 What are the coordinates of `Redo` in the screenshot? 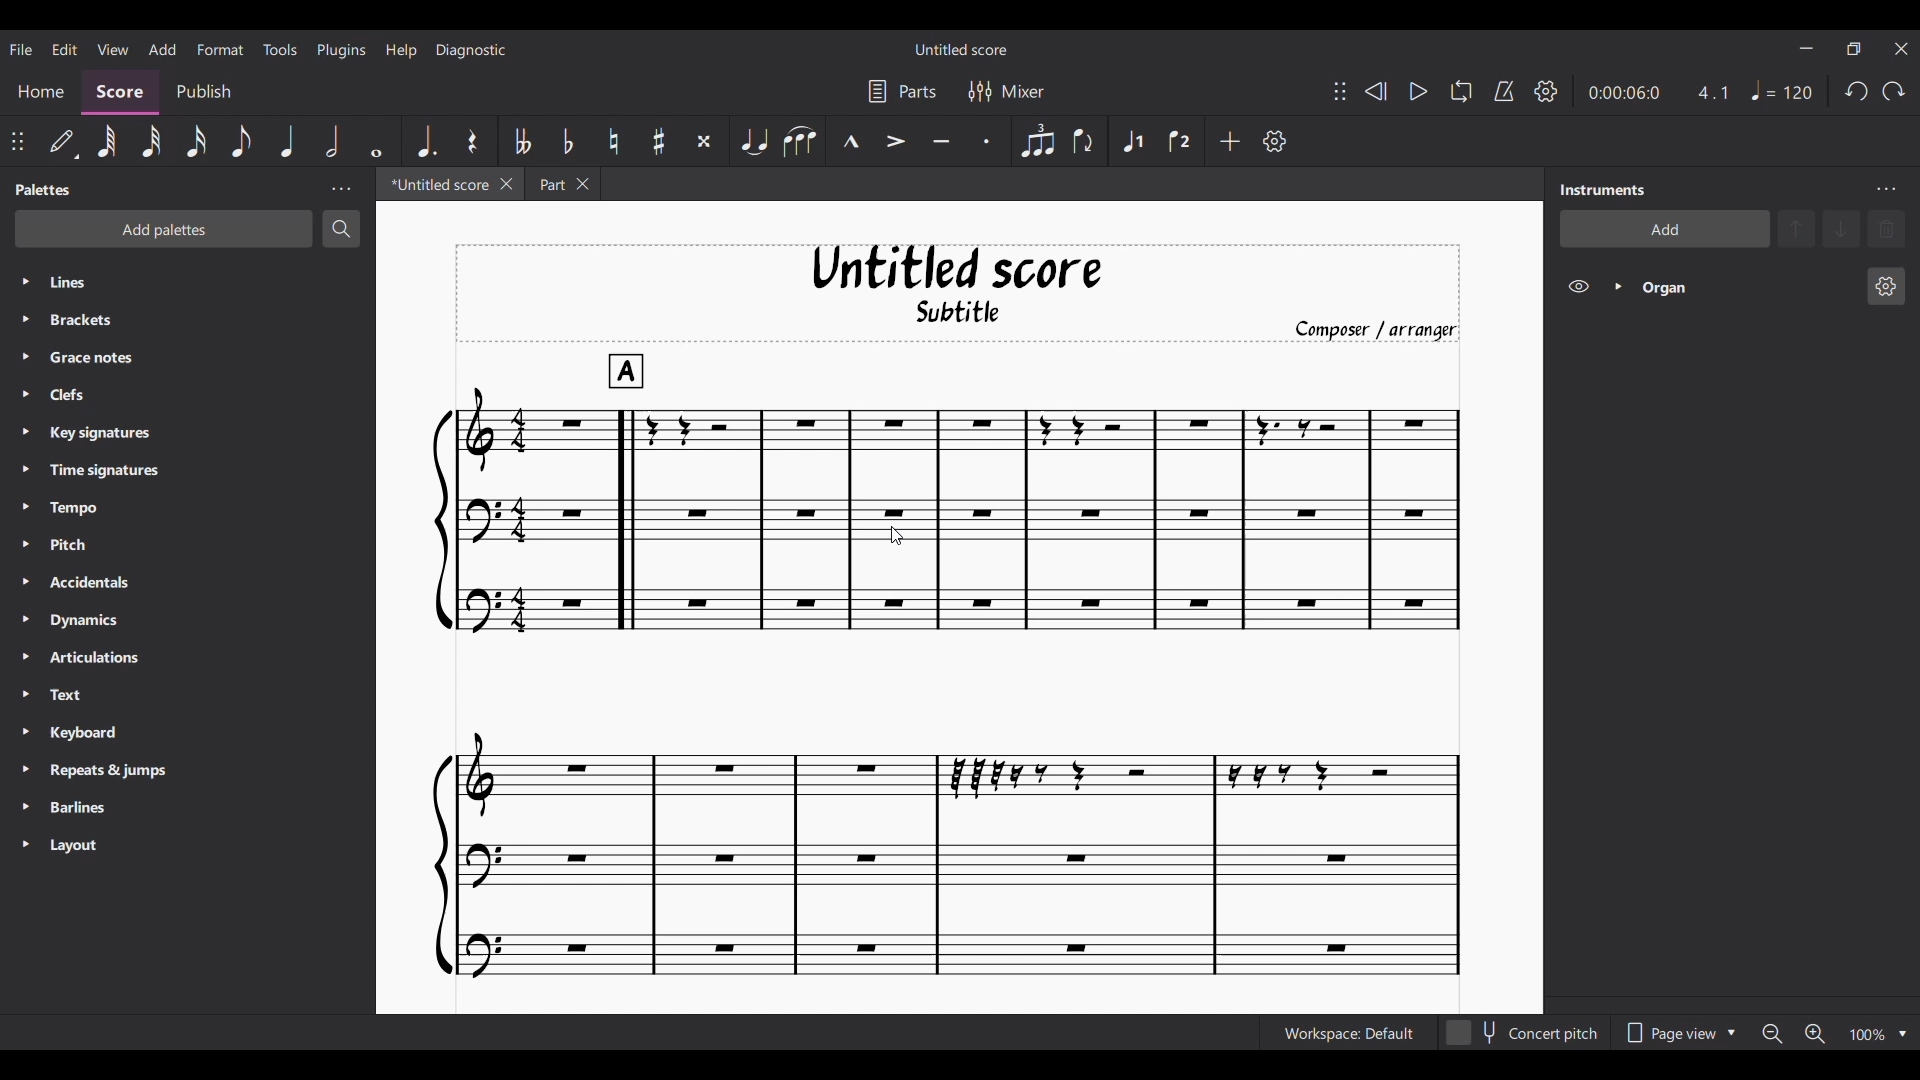 It's located at (1893, 90).